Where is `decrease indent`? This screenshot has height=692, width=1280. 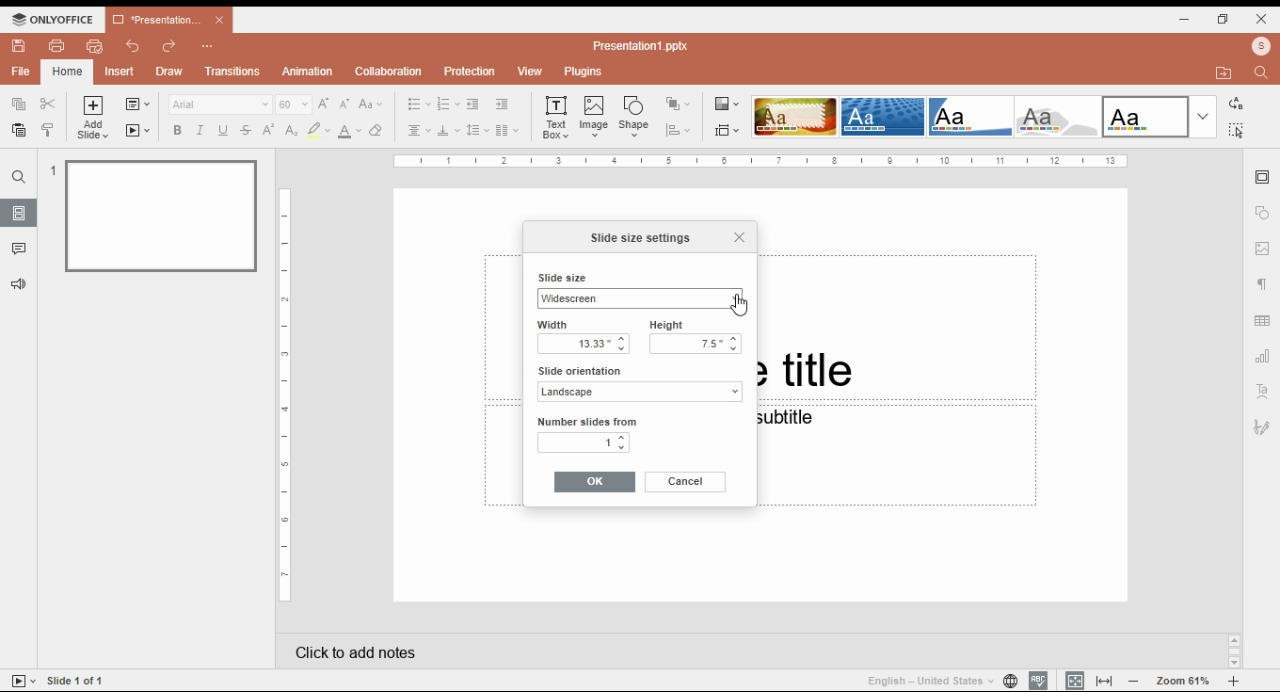 decrease indent is located at coordinates (472, 105).